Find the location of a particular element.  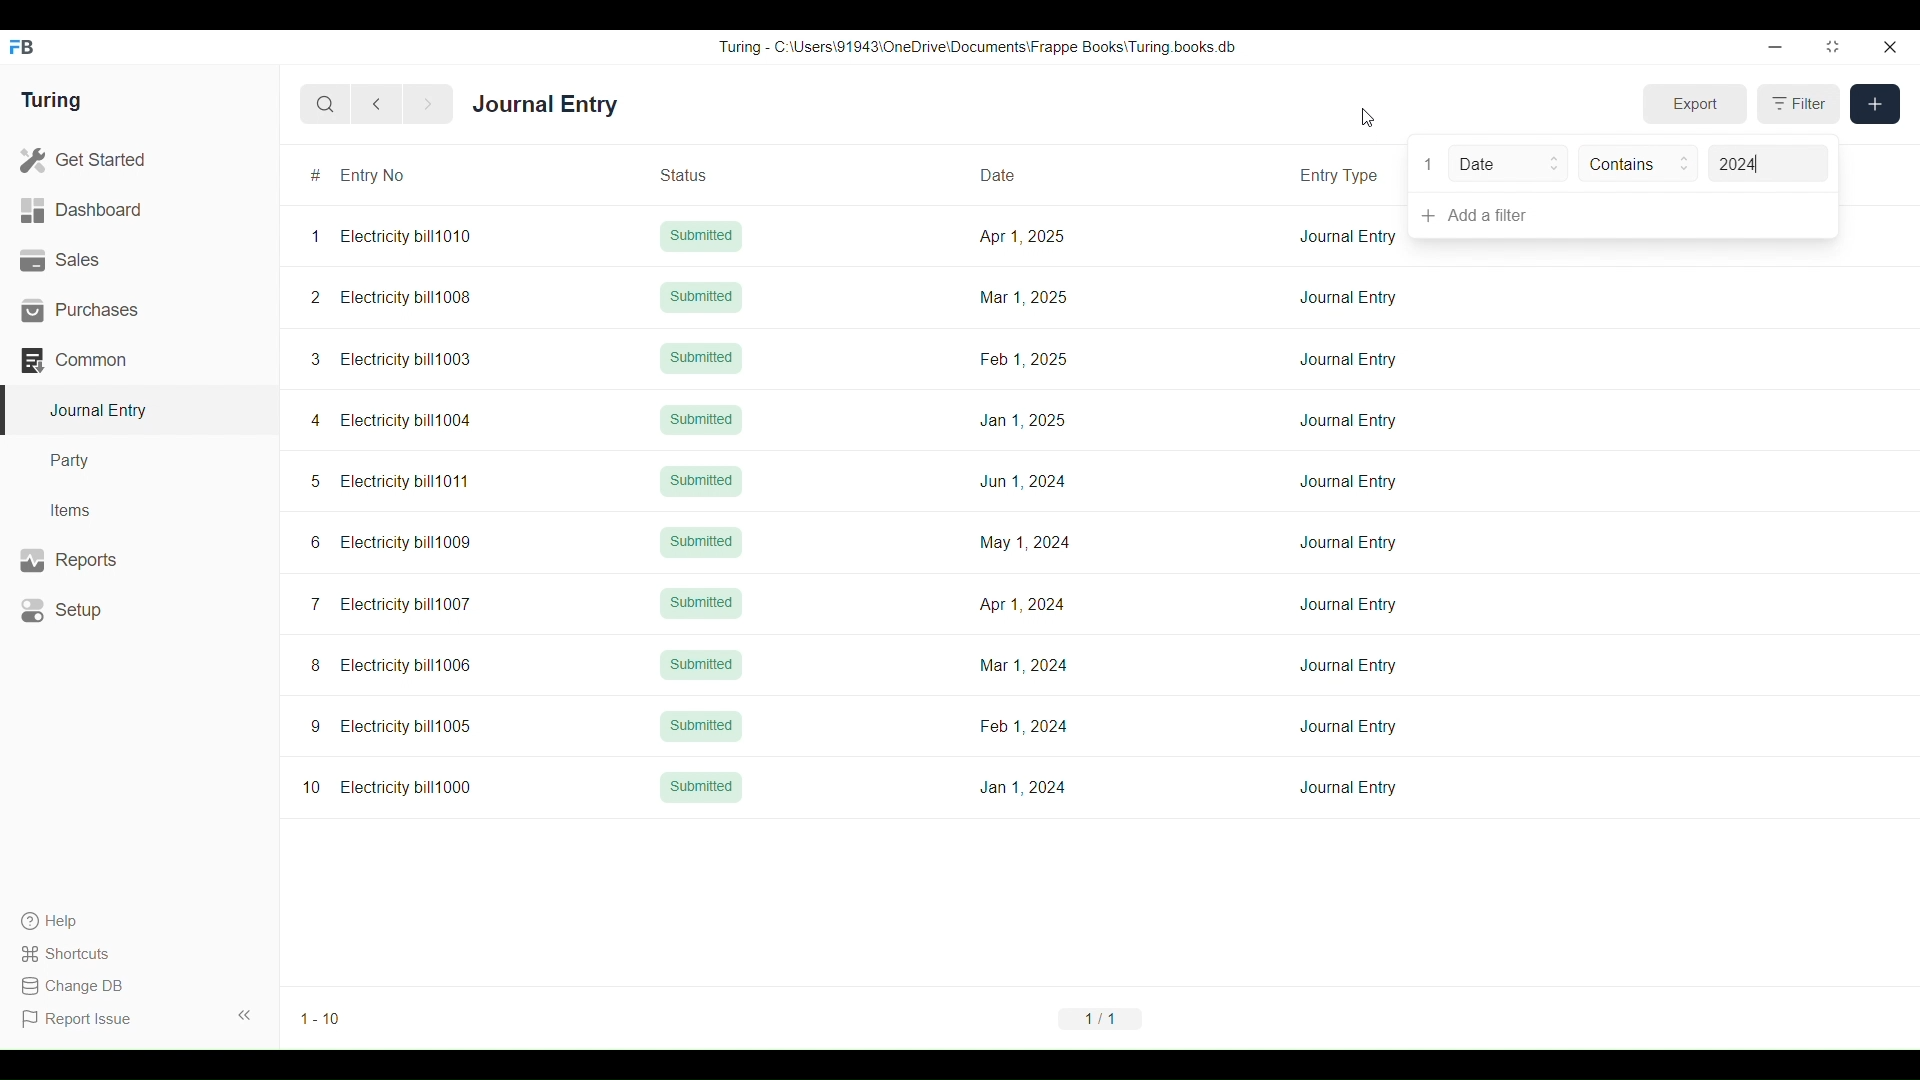

Purchases is located at coordinates (139, 310).